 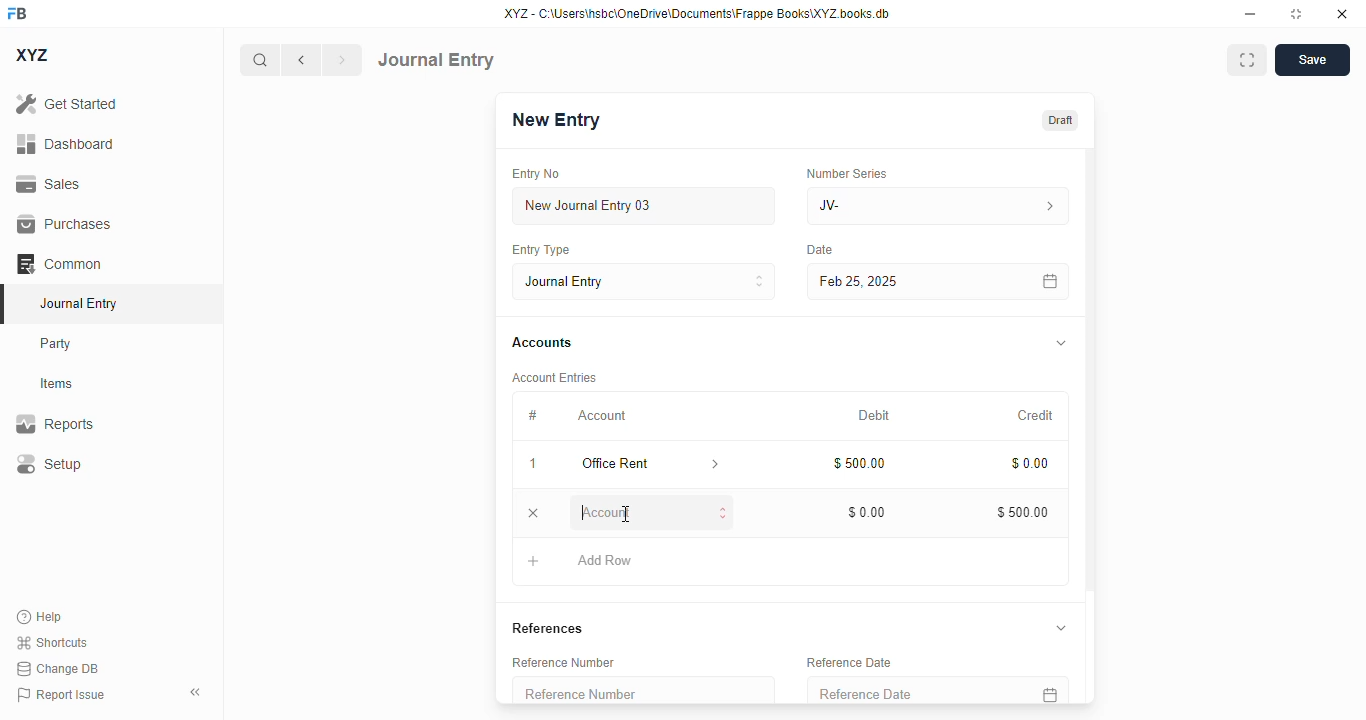 I want to click on debit, so click(x=875, y=417).